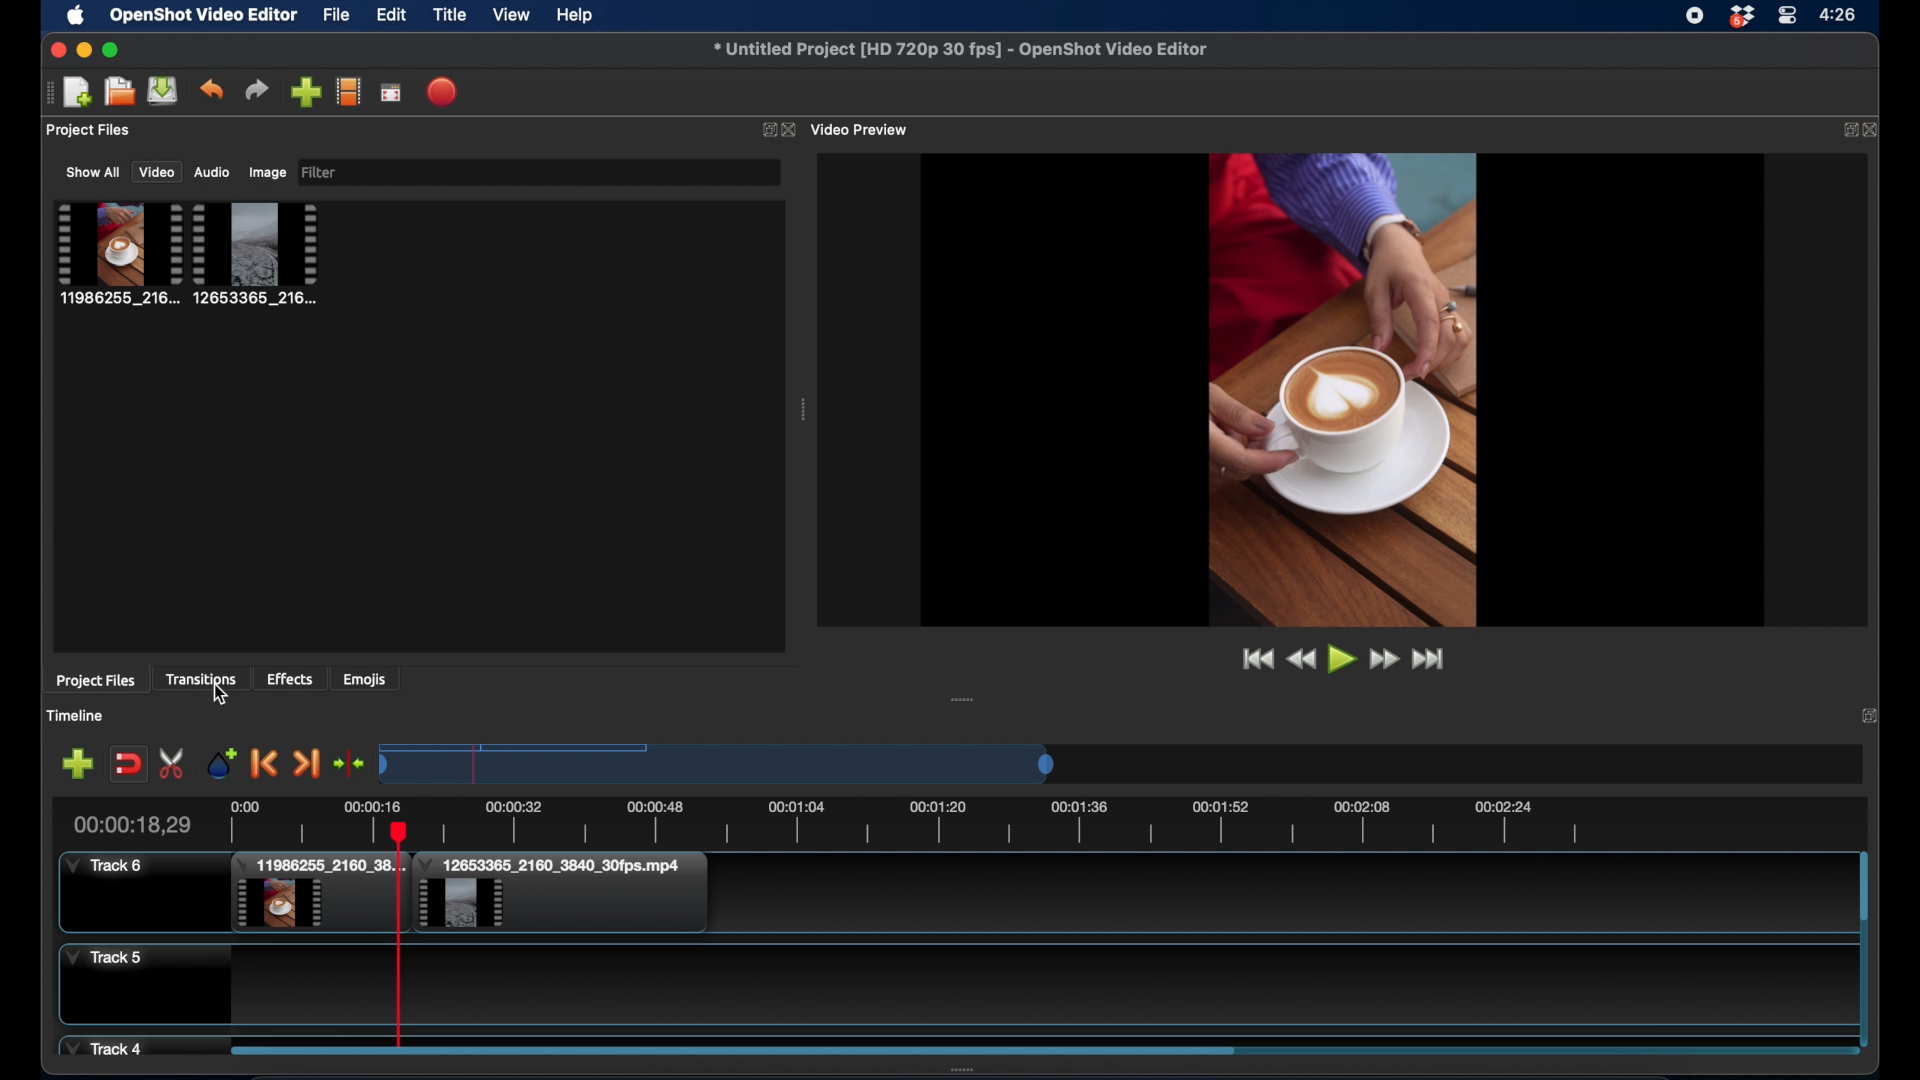 This screenshot has width=1920, height=1080. Describe the element at coordinates (164, 91) in the screenshot. I see `save project` at that location.